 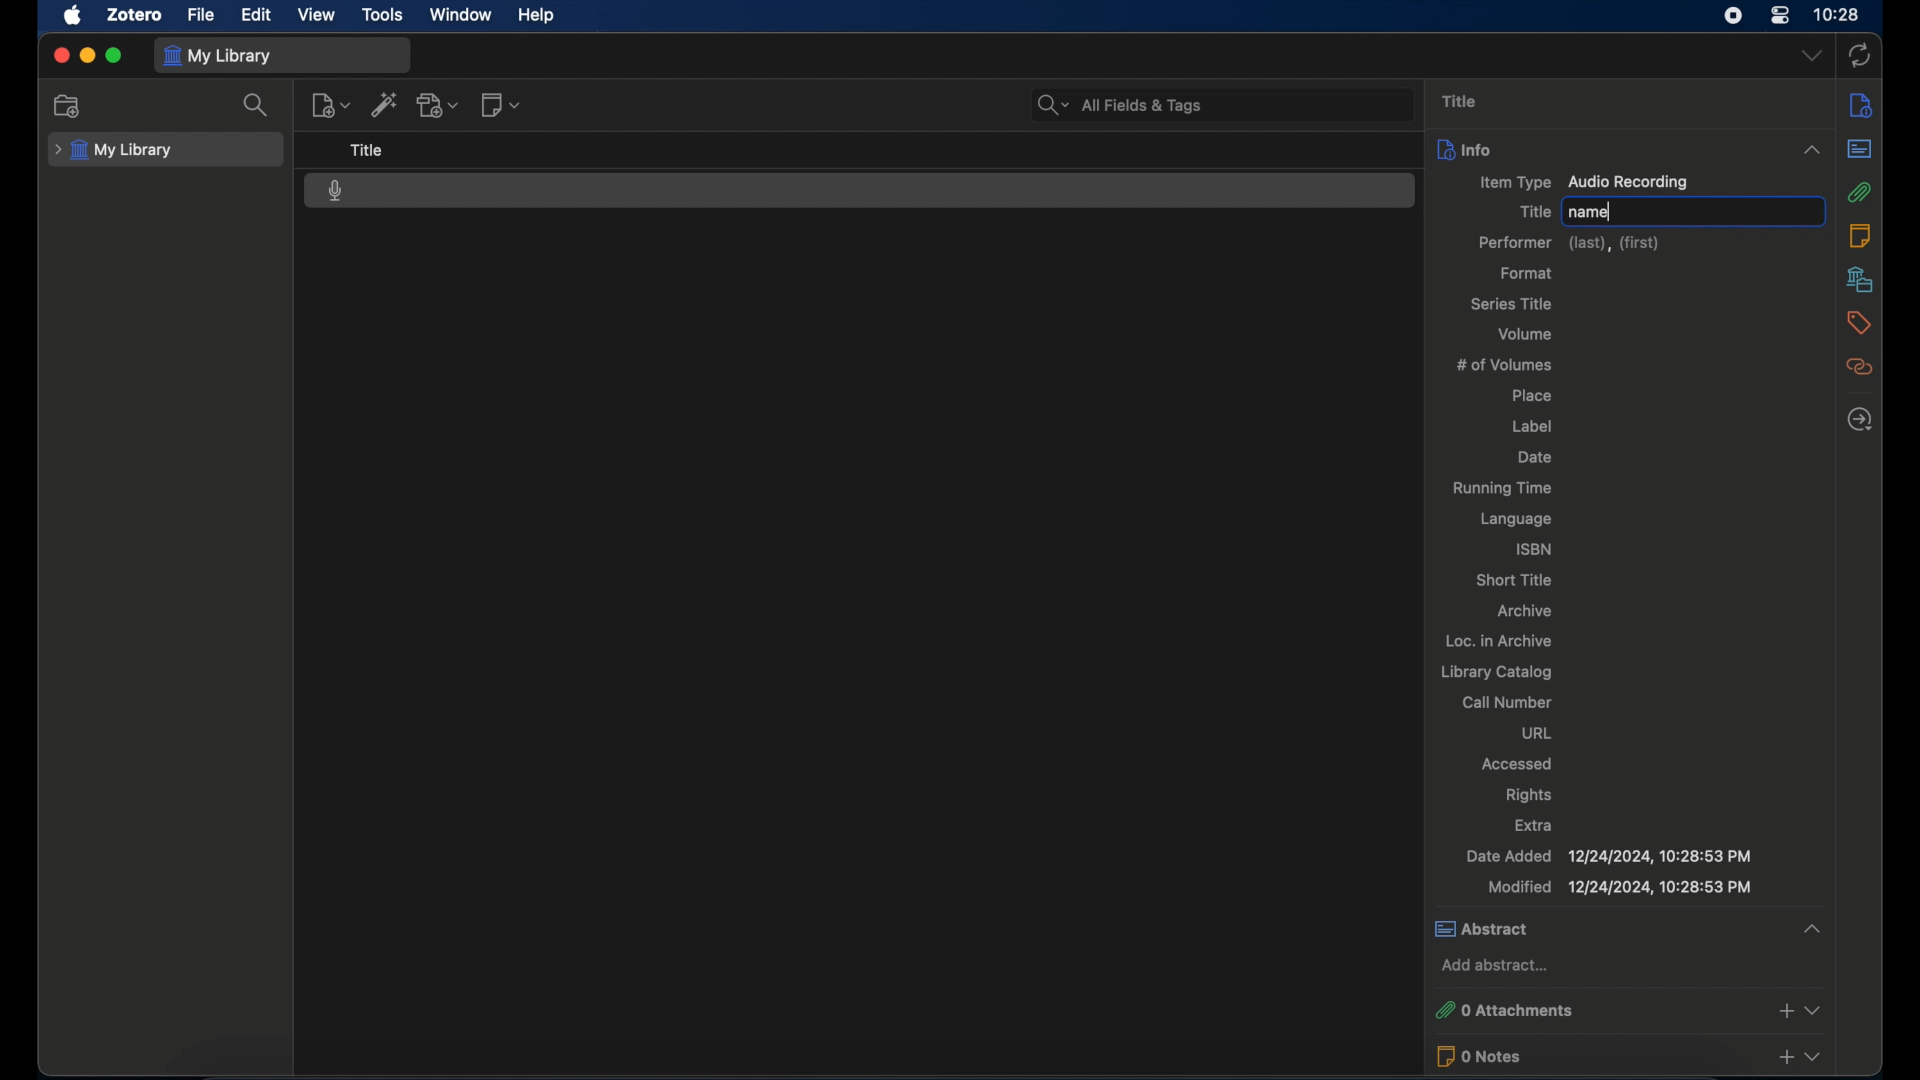 What do you see at coordinates (73, 16) in the screenshot?
I see `apple` at bounding box center [73, 16].